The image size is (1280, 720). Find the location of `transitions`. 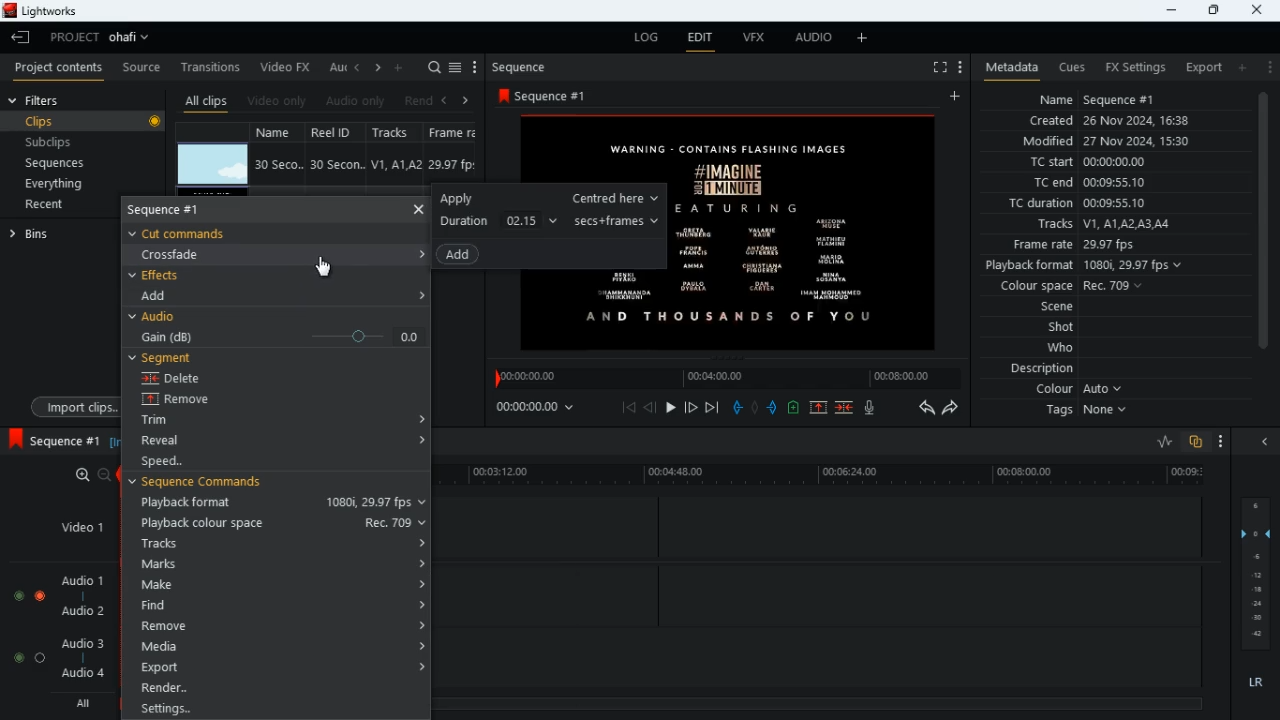

transitions is located at coordinates (212, 65).